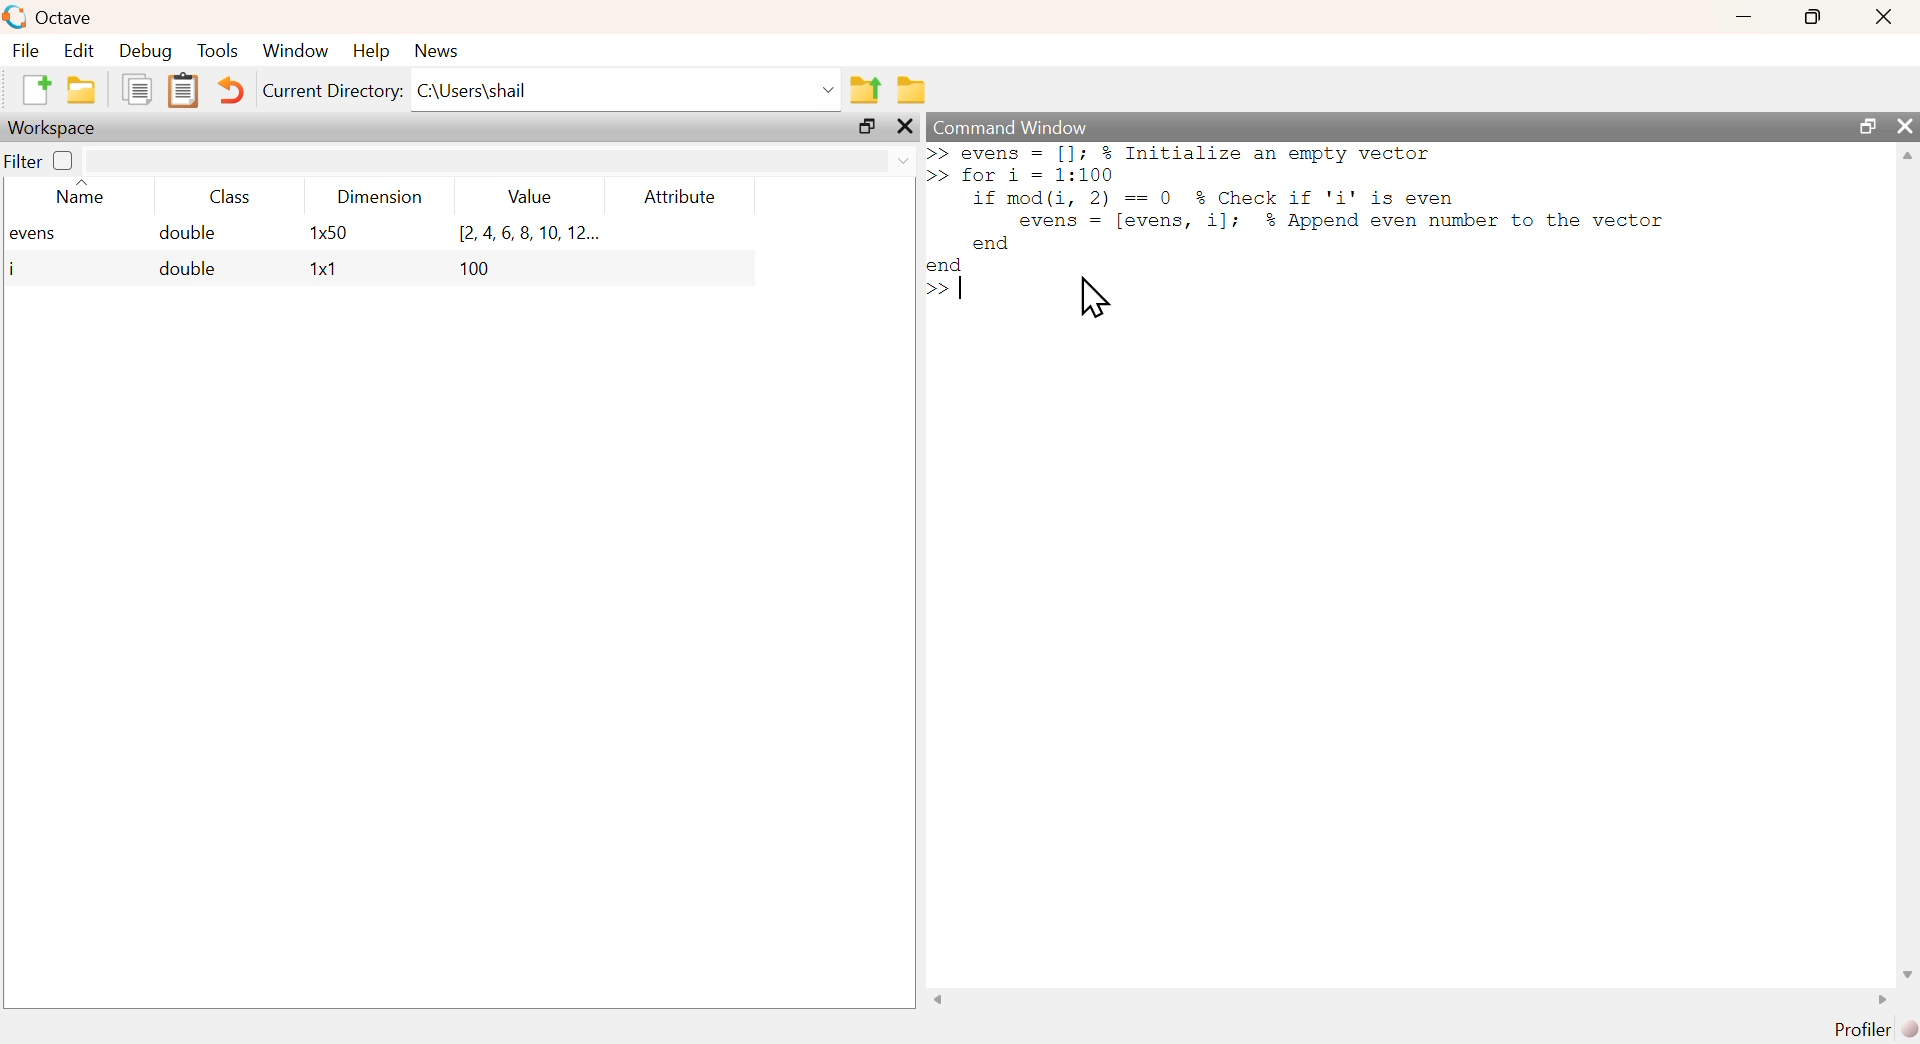  Describe the element at coordinates (1095, 298) in the screenshot. I see `cursor` at that location.